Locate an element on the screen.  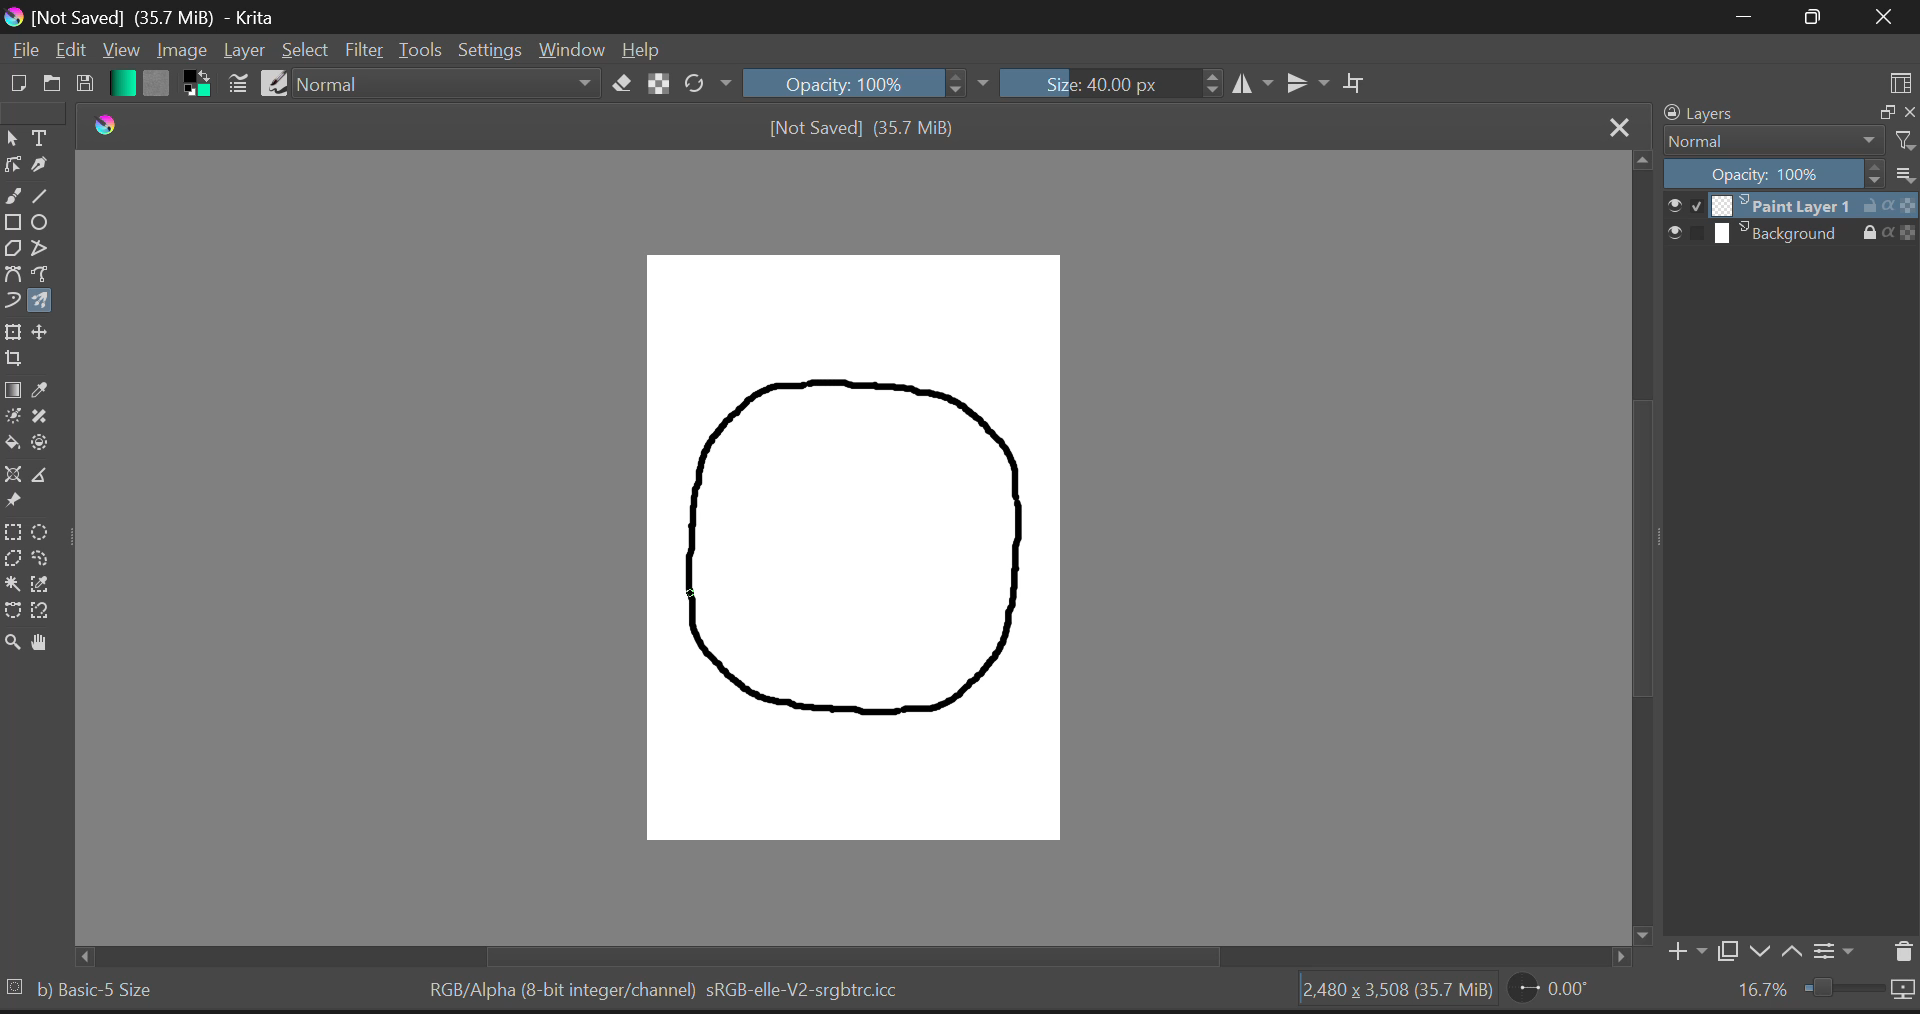
Freehand Selection is located at coordinates (48, 559).